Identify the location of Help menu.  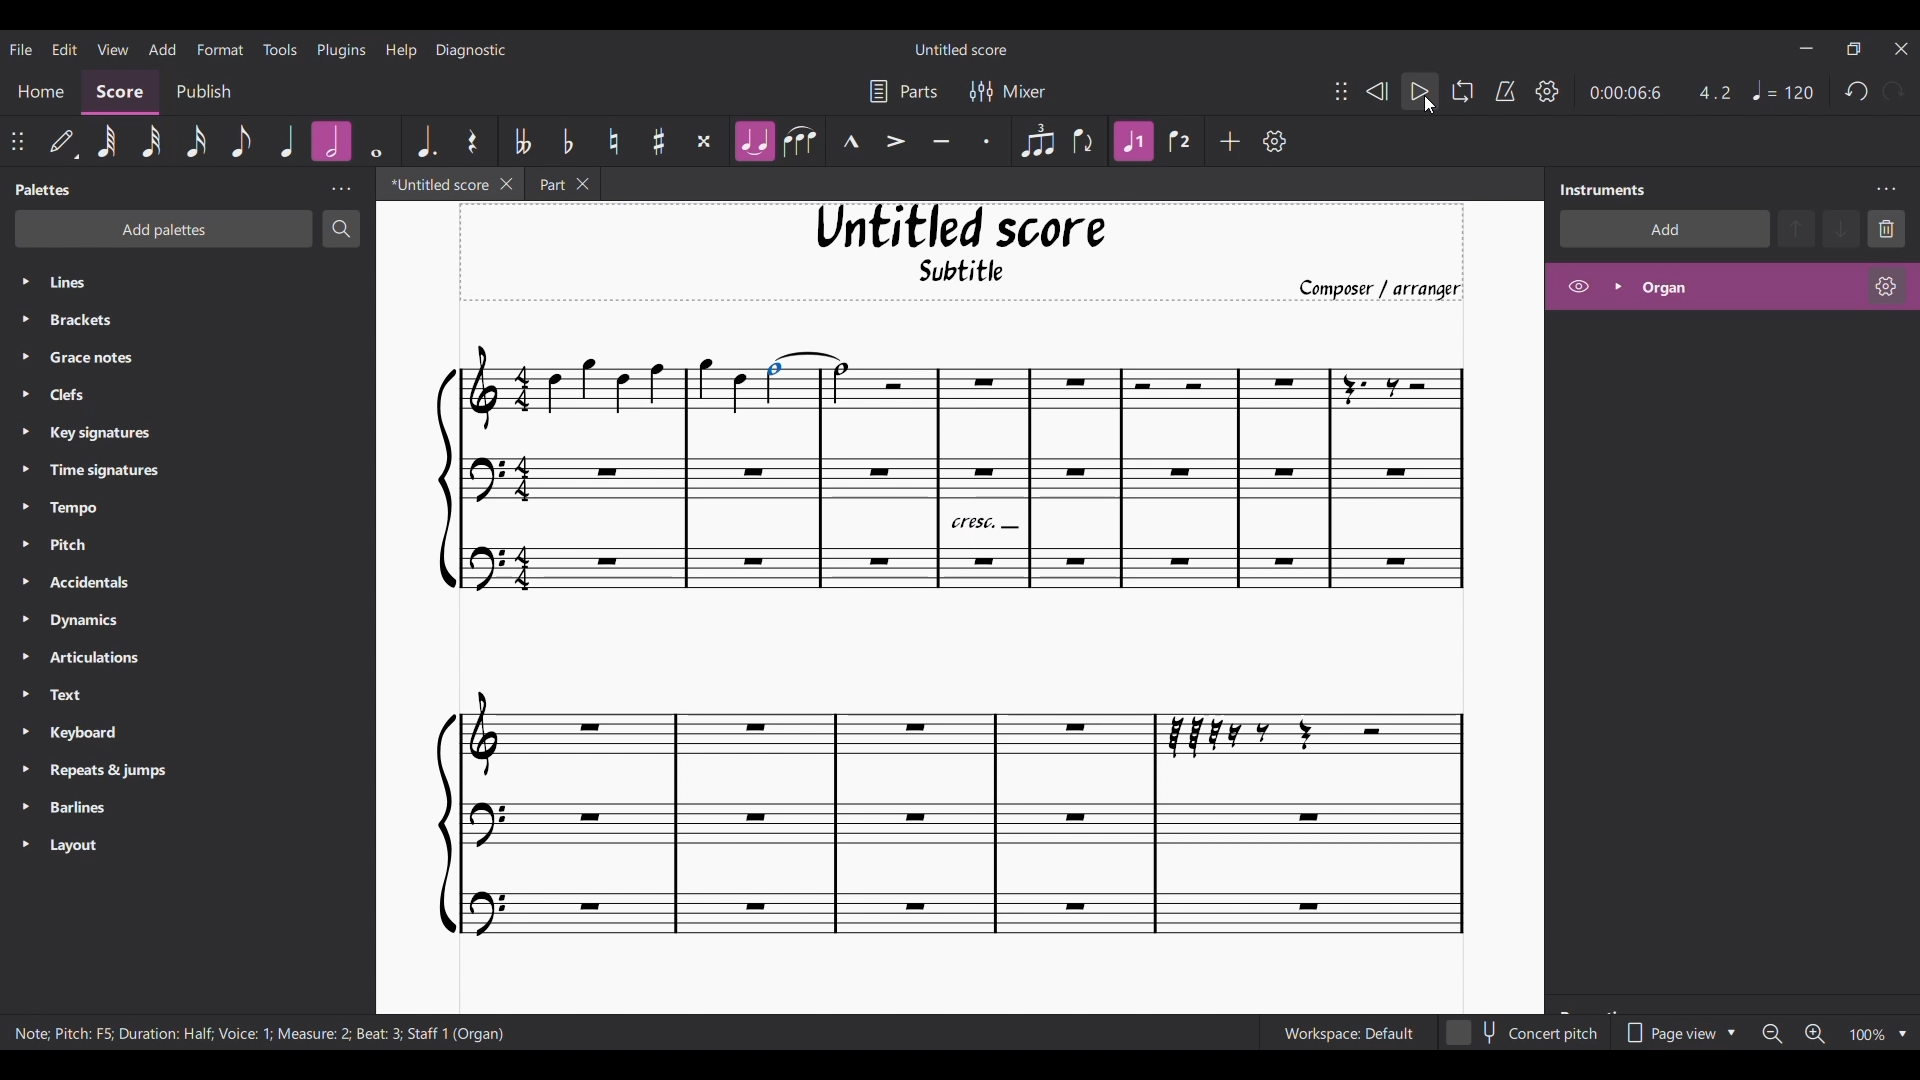
(402, 50).